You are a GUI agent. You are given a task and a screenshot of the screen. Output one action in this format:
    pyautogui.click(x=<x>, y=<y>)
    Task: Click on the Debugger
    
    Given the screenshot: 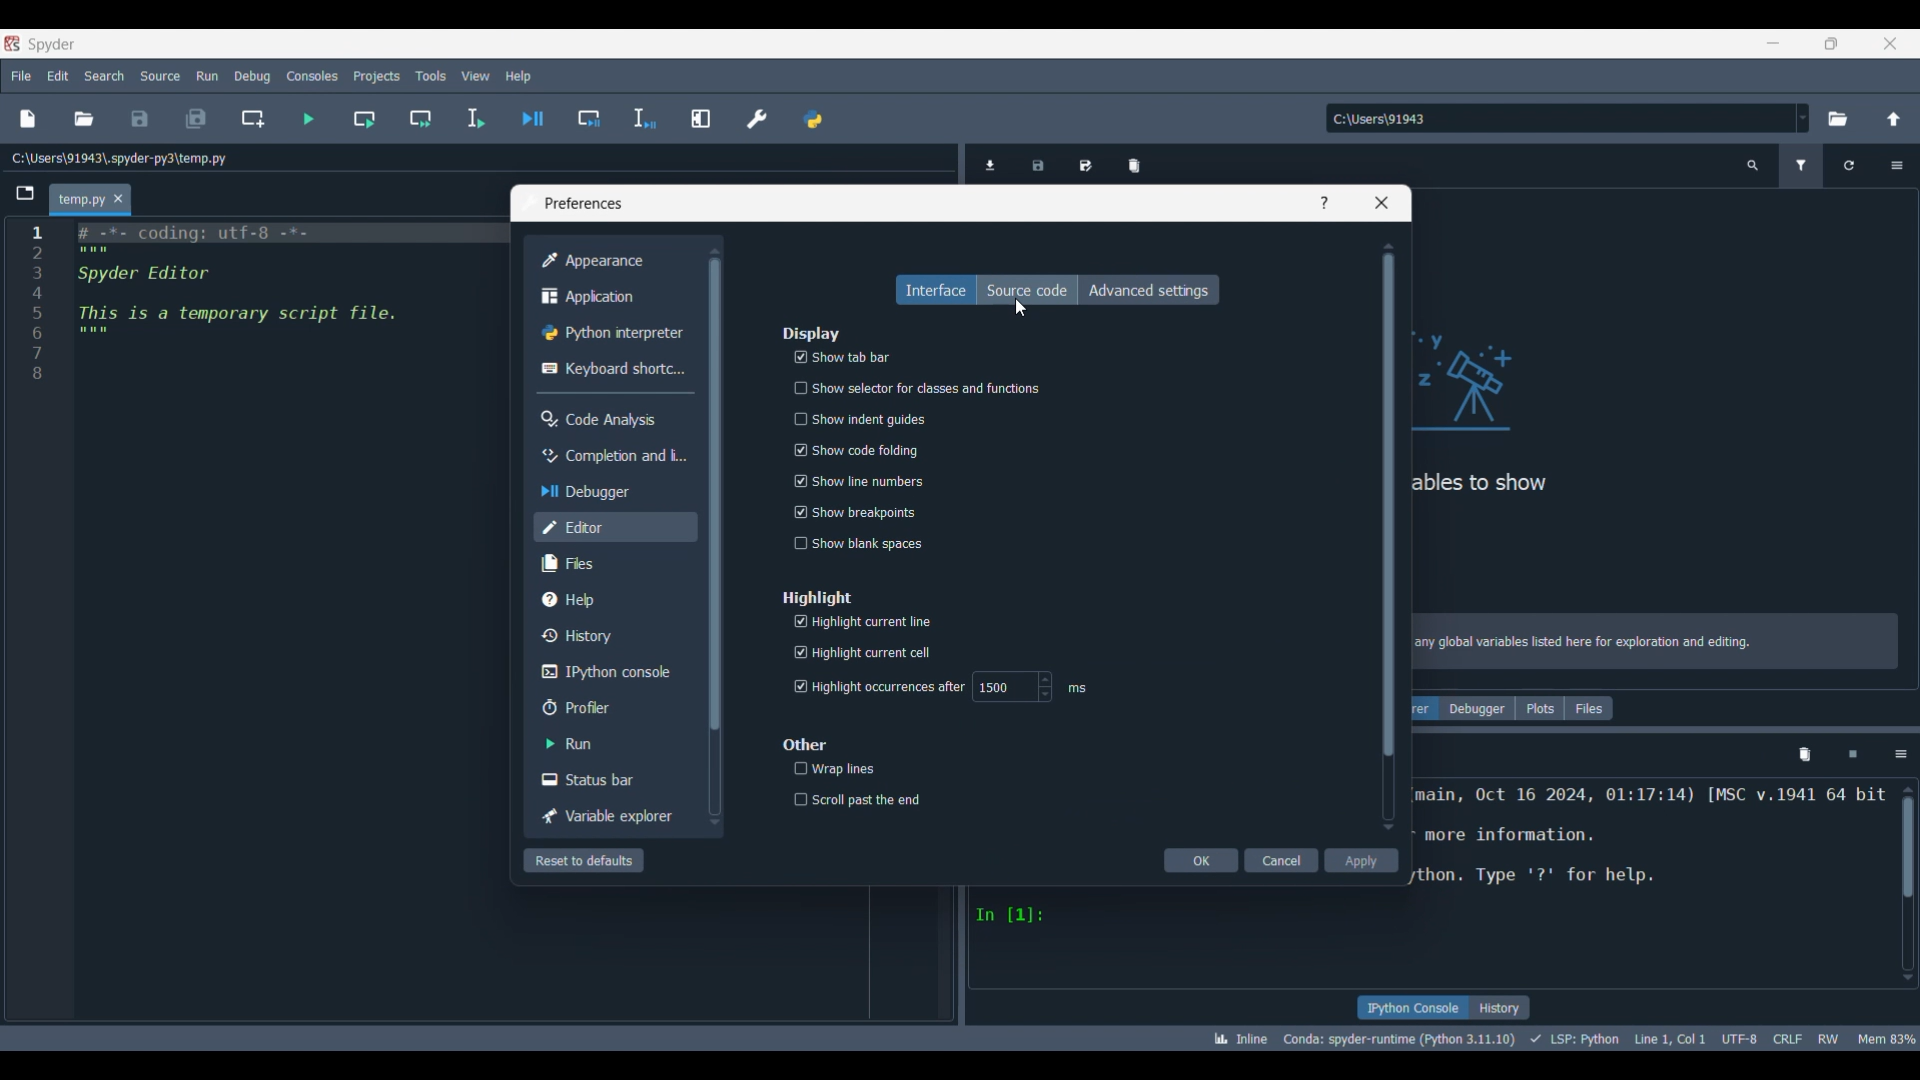 What is the action you would take?
    pyautogui.click(x=613, y=492)
    